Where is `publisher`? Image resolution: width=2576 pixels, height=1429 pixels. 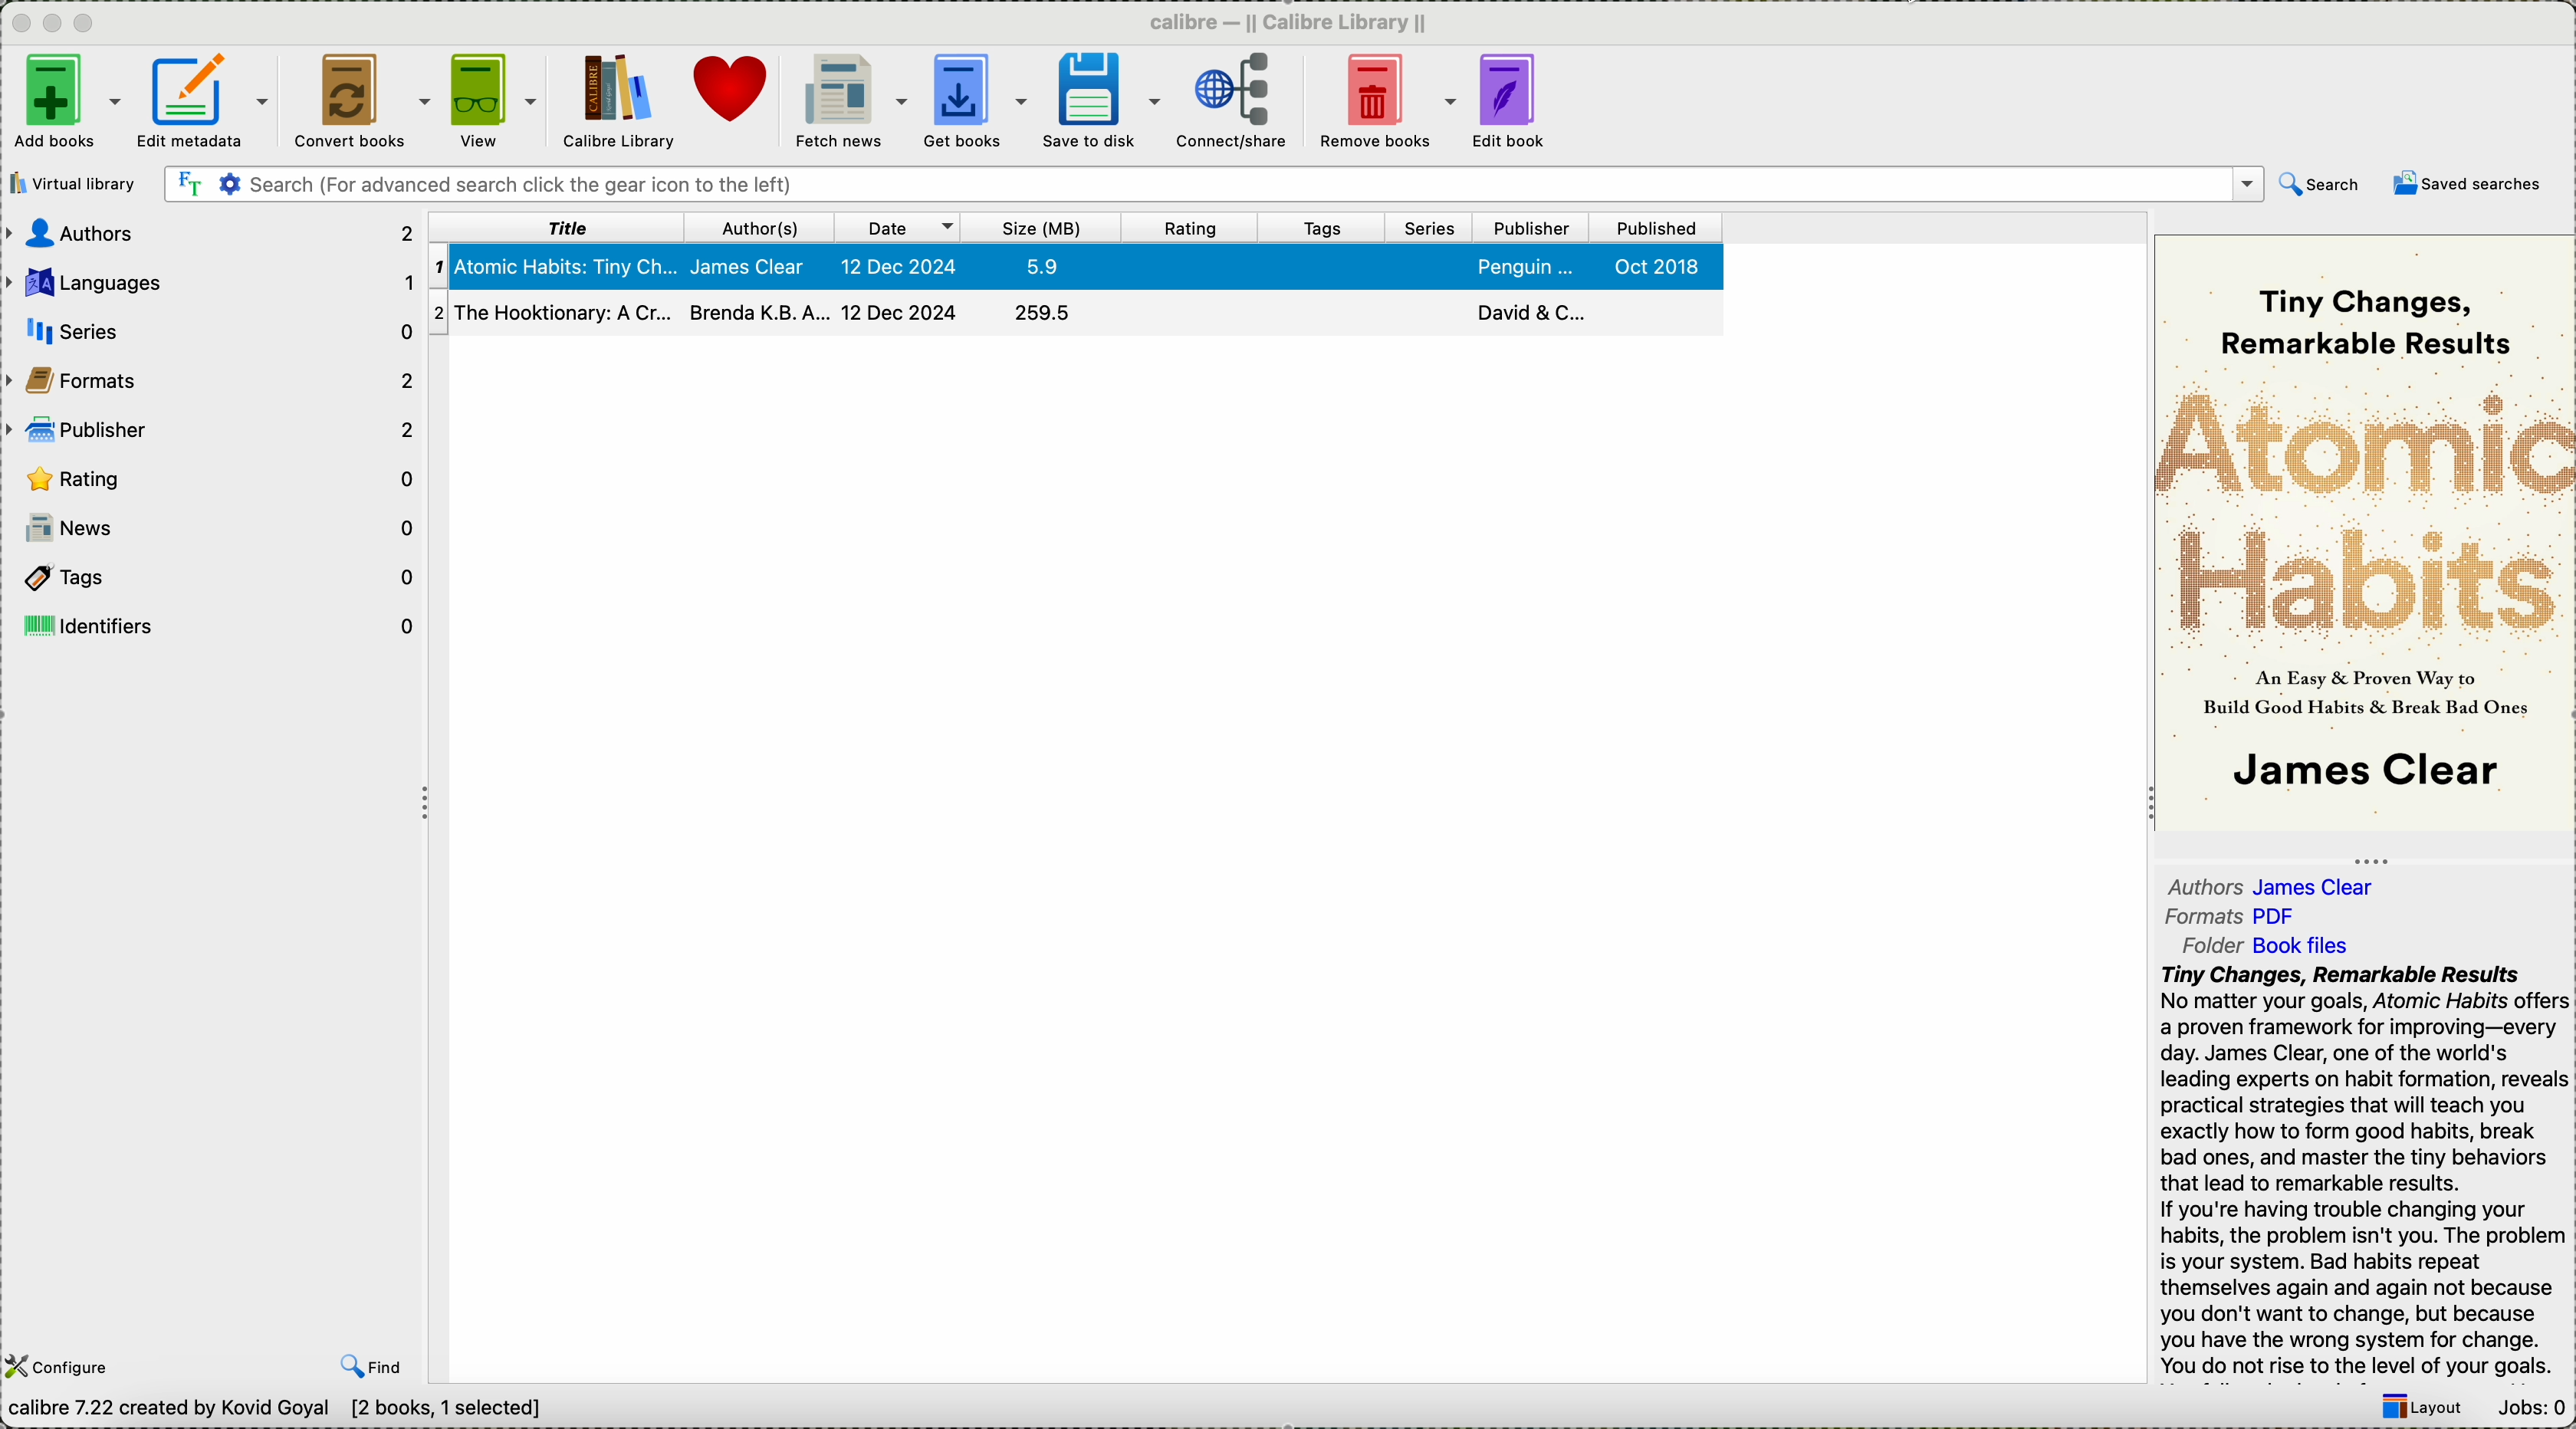 publisher is located at coordinates (1530, 228).